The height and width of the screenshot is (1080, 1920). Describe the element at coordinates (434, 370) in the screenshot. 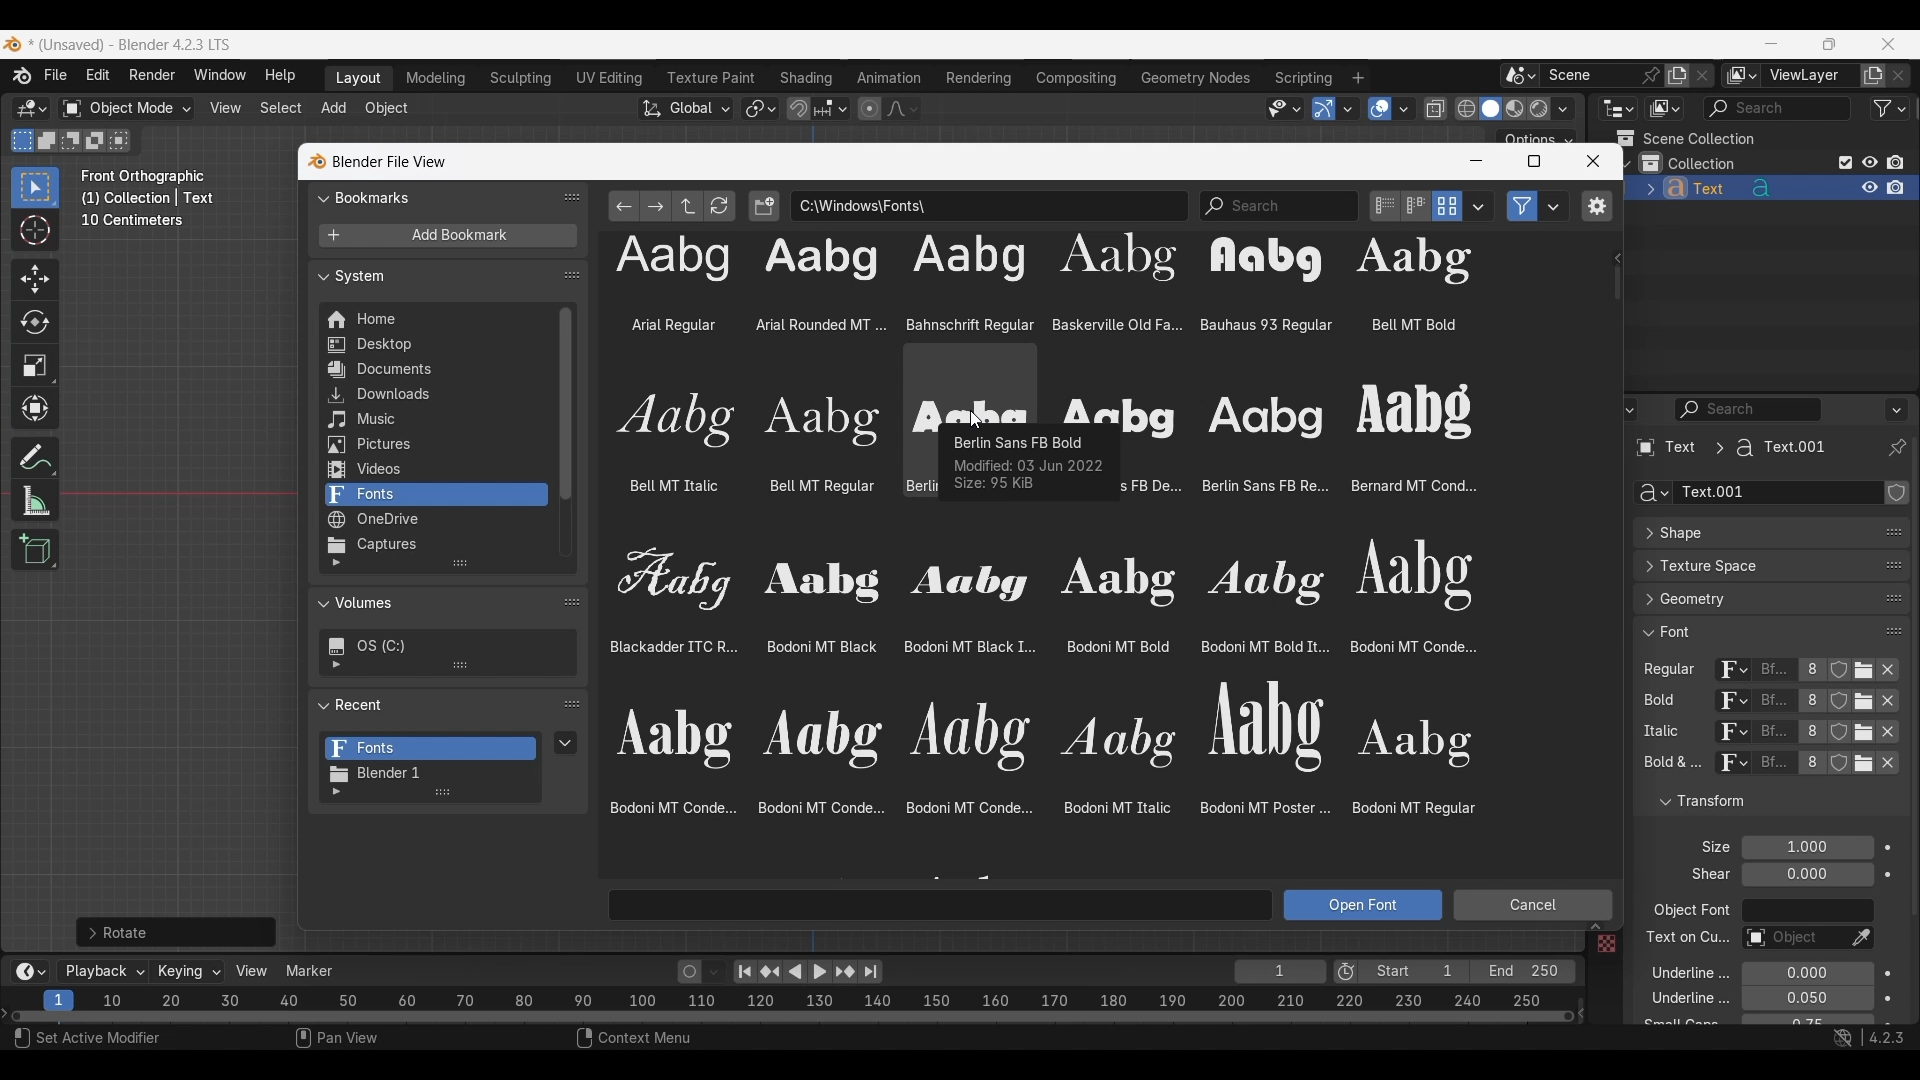

I see `Documents folder` at that location.